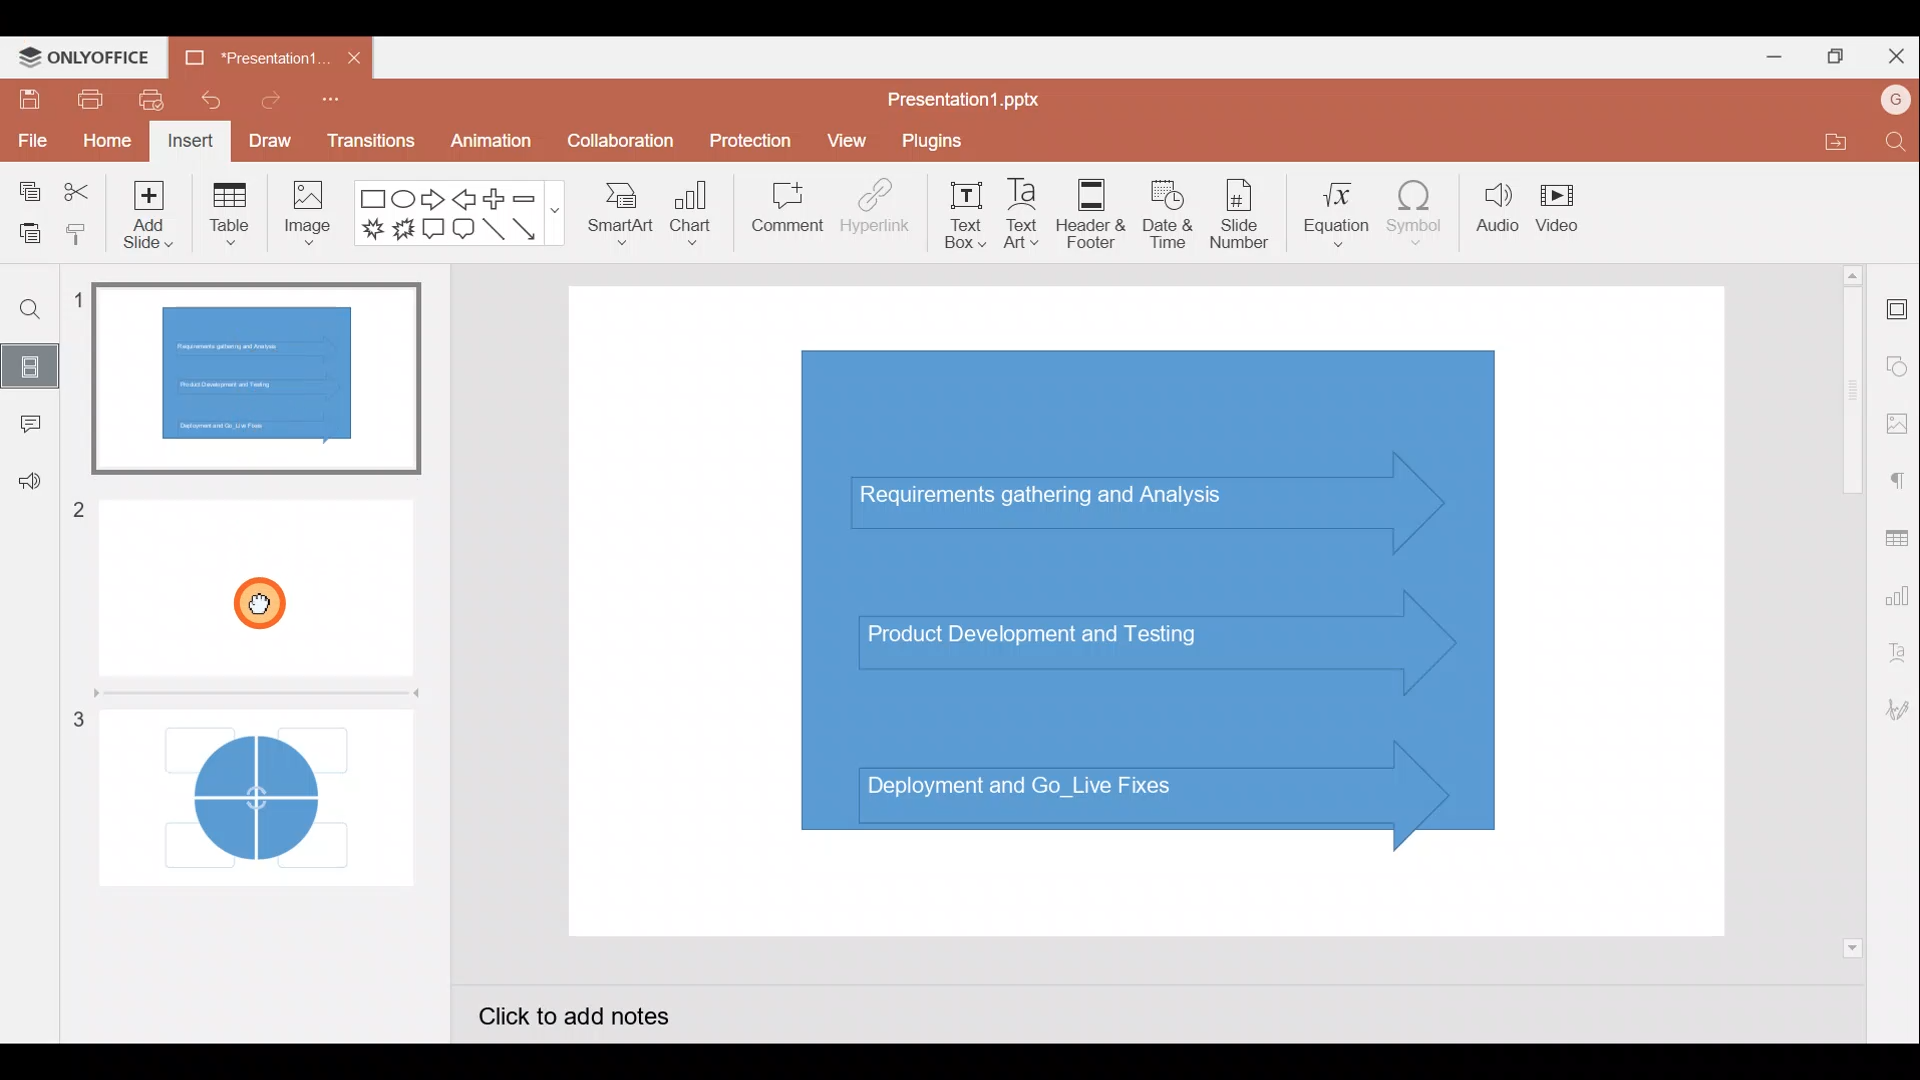  I want to click on Animation, so click(487, 140).